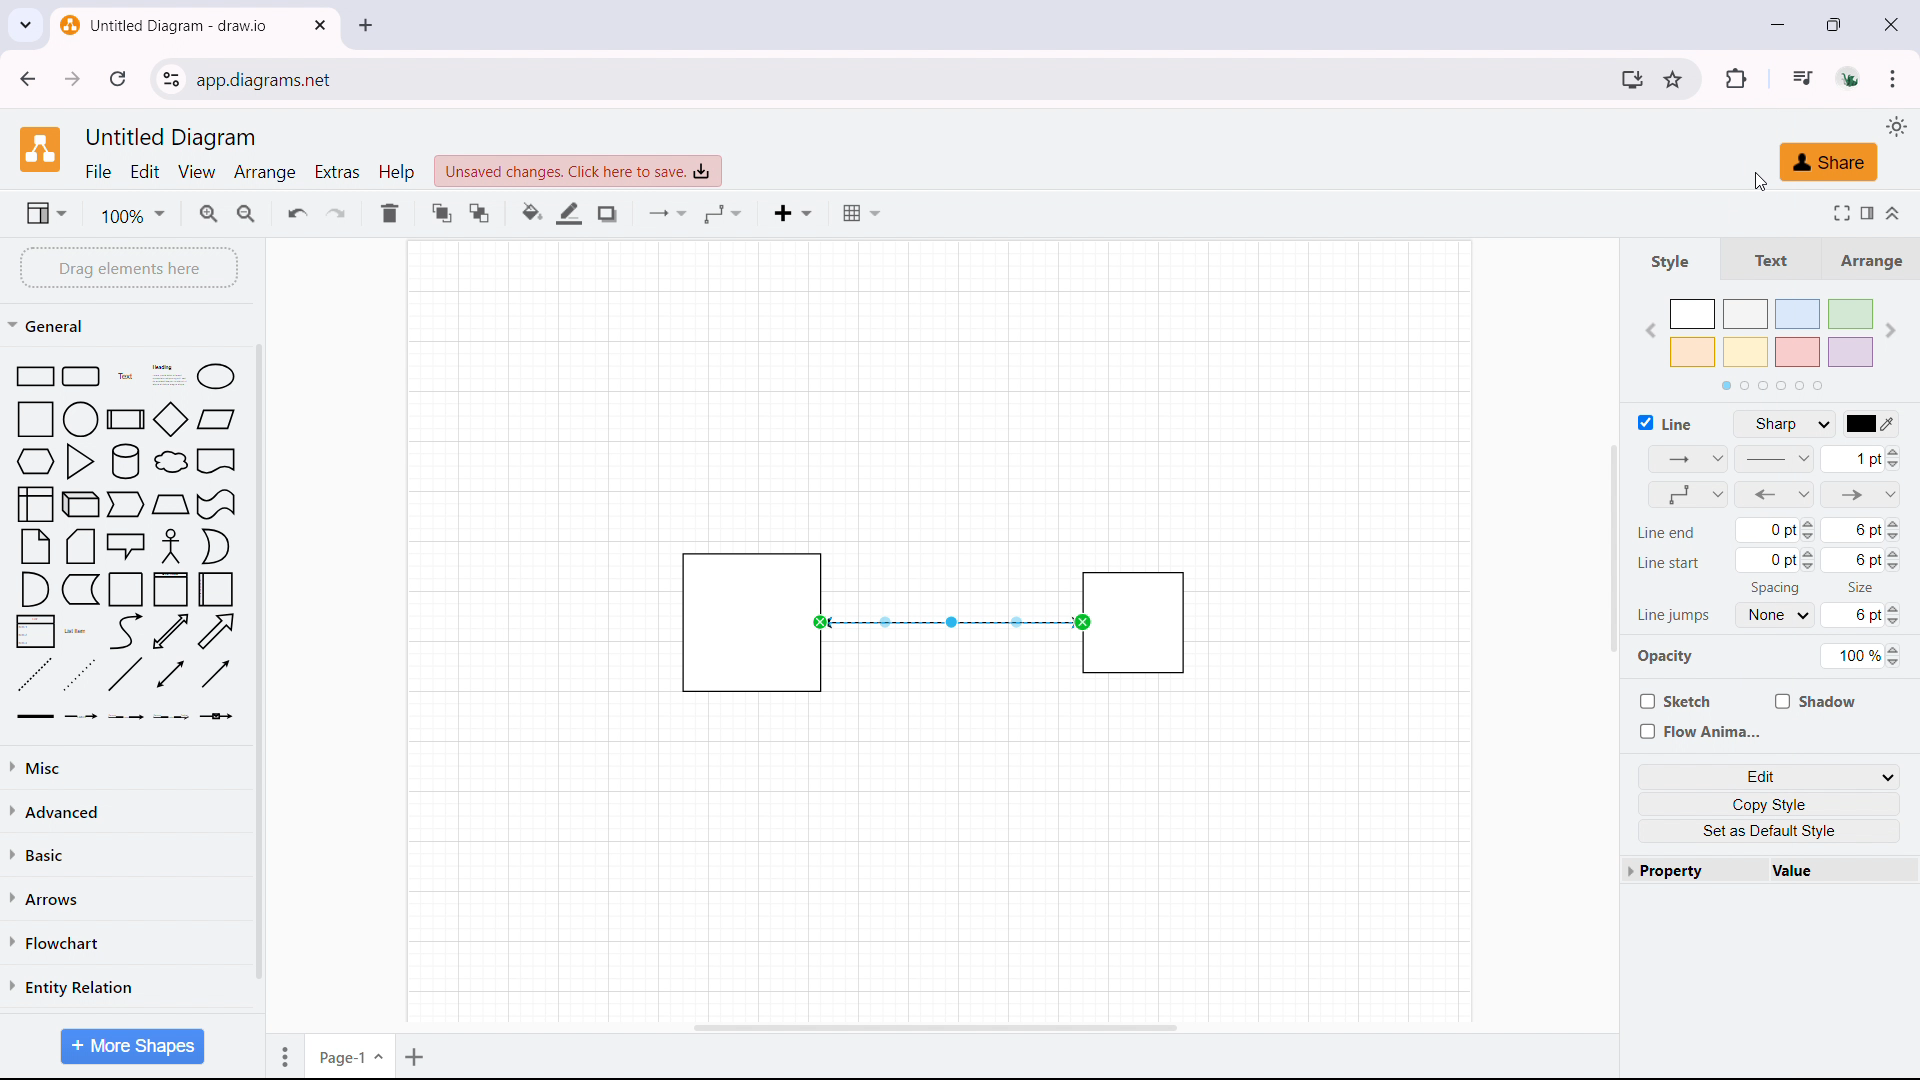  What do you see at coordinates (1827, 163) in the screenshot?
I see `share` at bounding box center [1827, 163].